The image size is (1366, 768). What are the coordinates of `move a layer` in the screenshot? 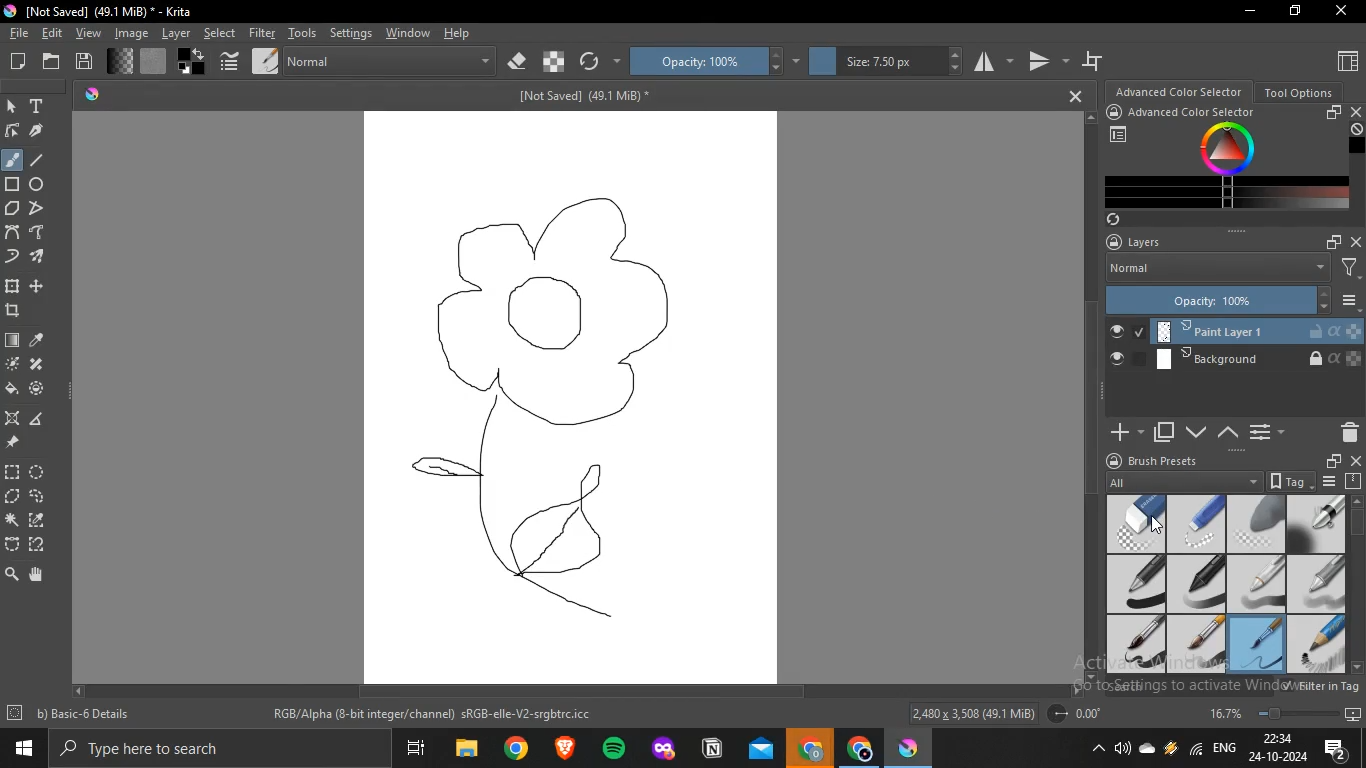 It's located at (36, 288).